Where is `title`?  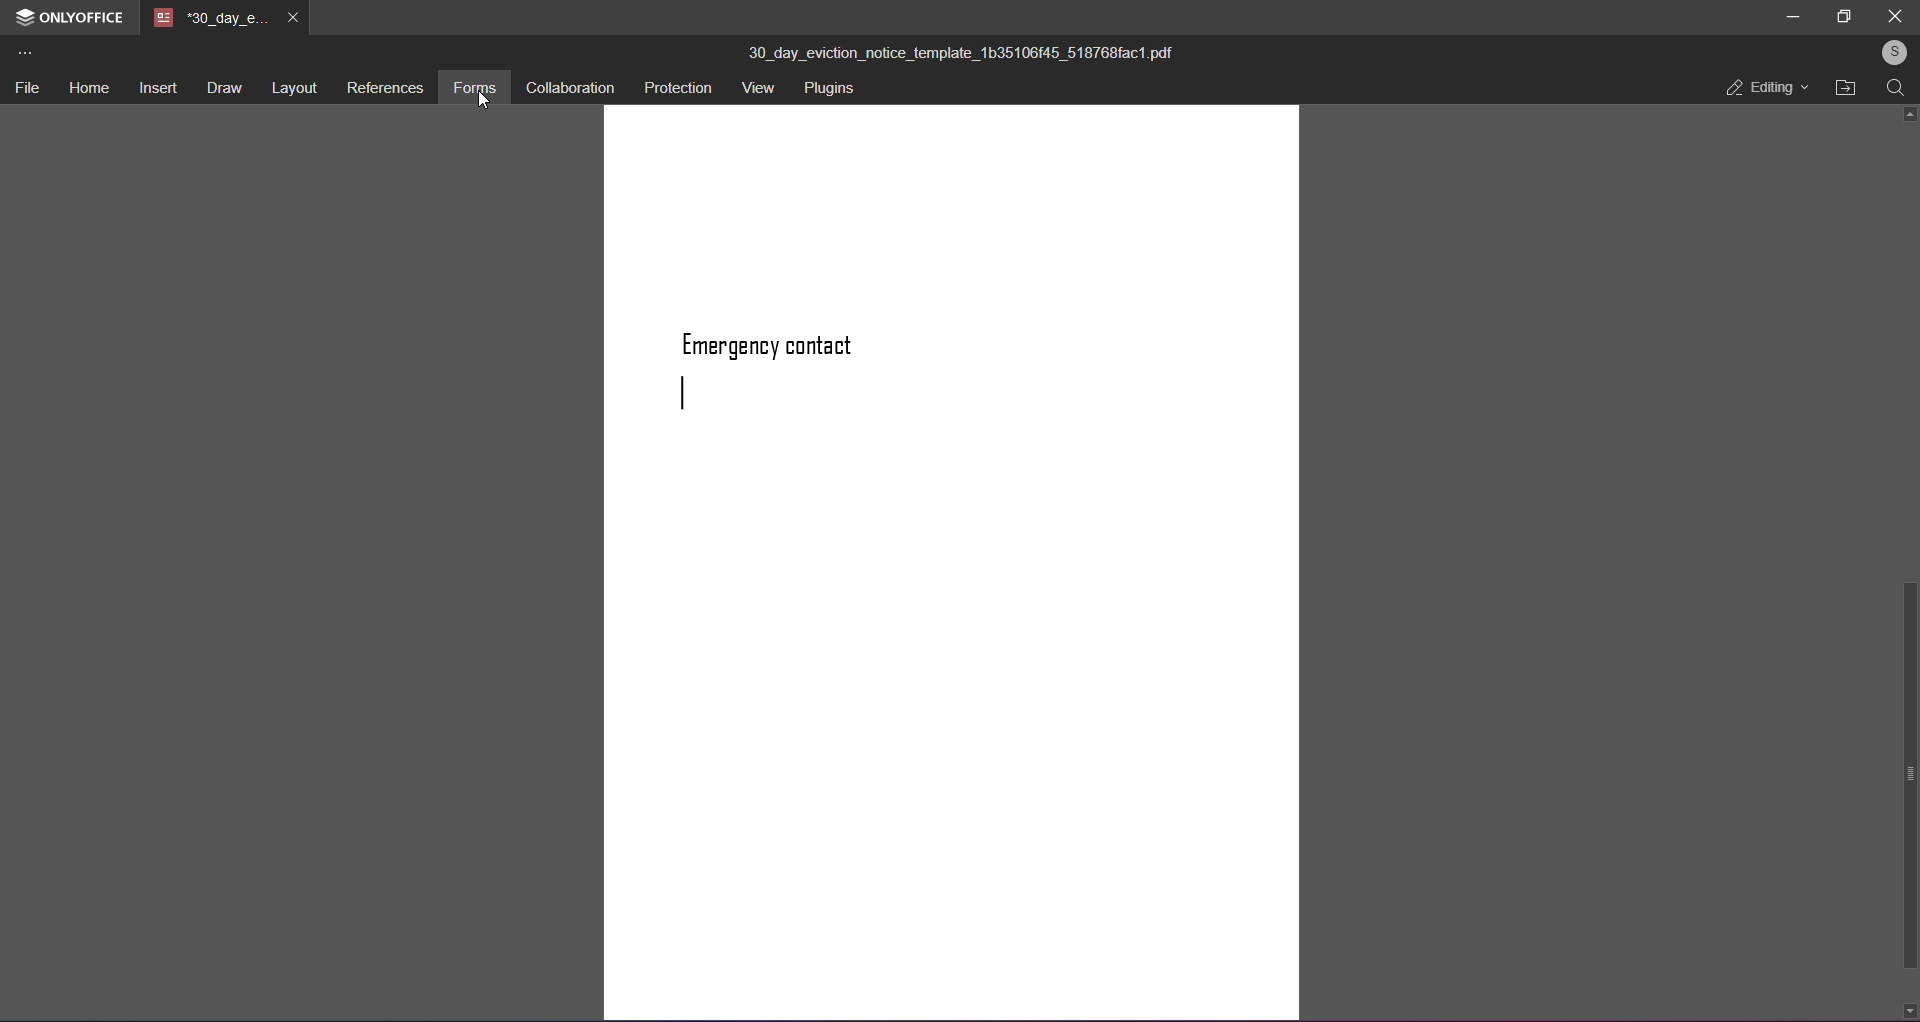
title is located at coordinates (961, 54).